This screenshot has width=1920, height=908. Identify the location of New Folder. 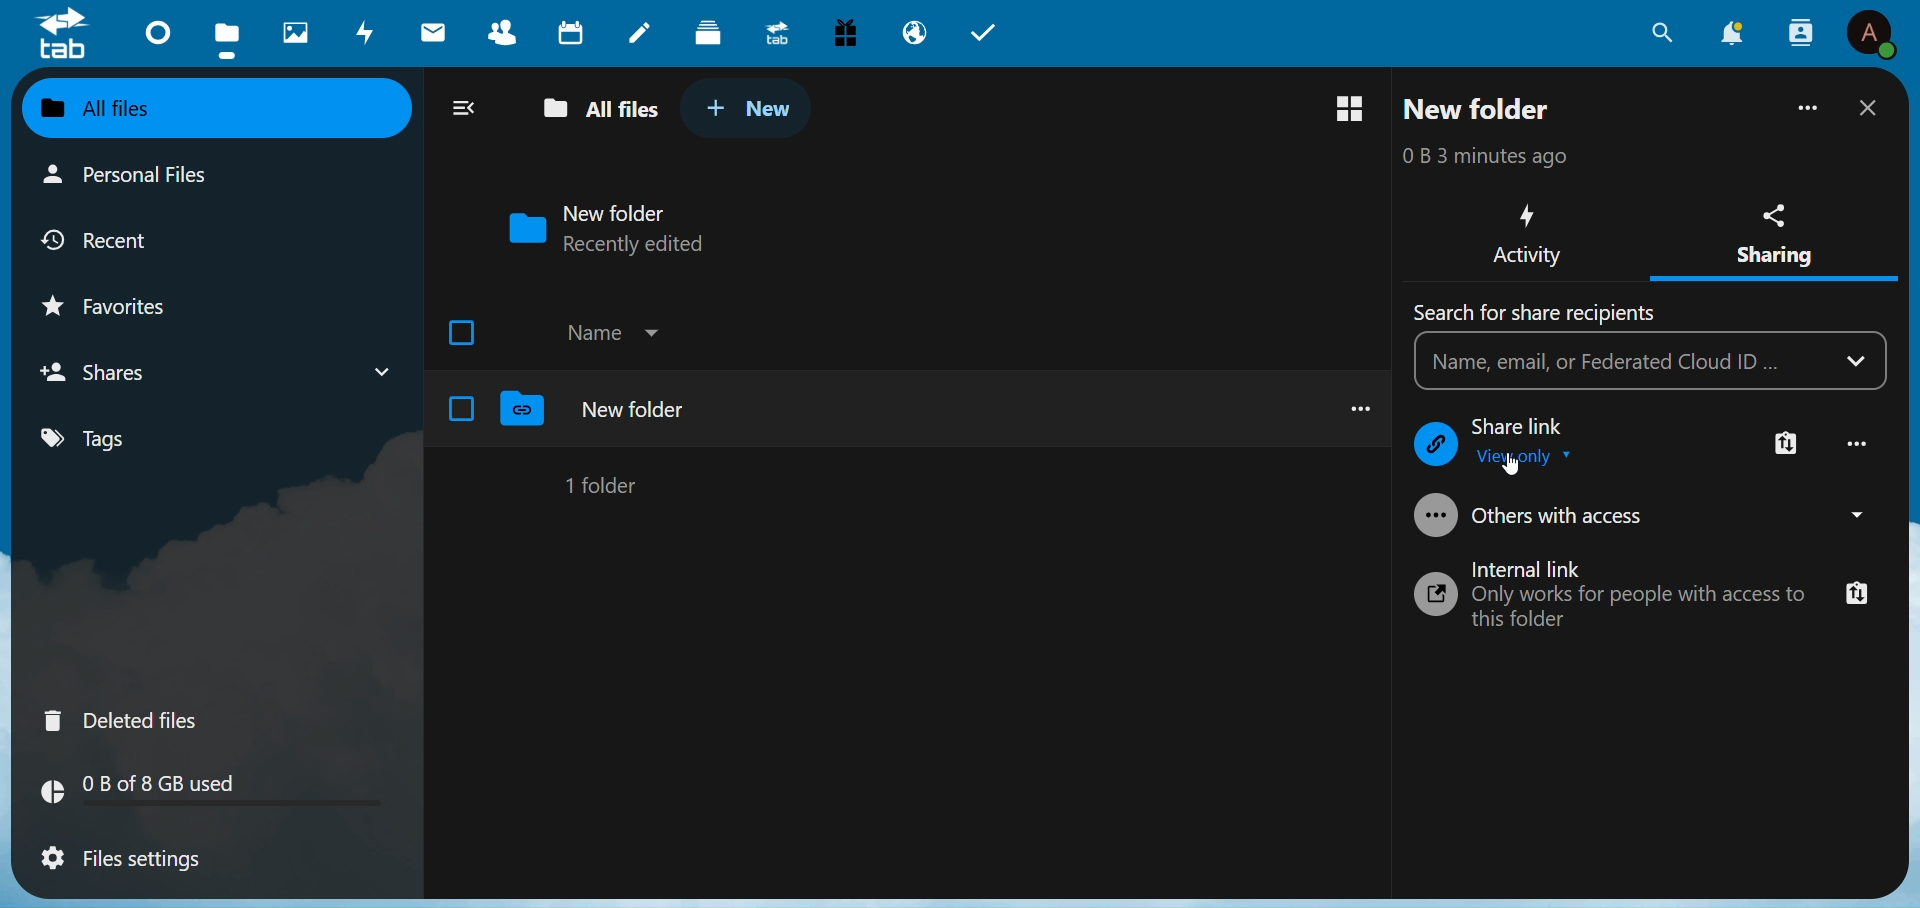
(635, 409).